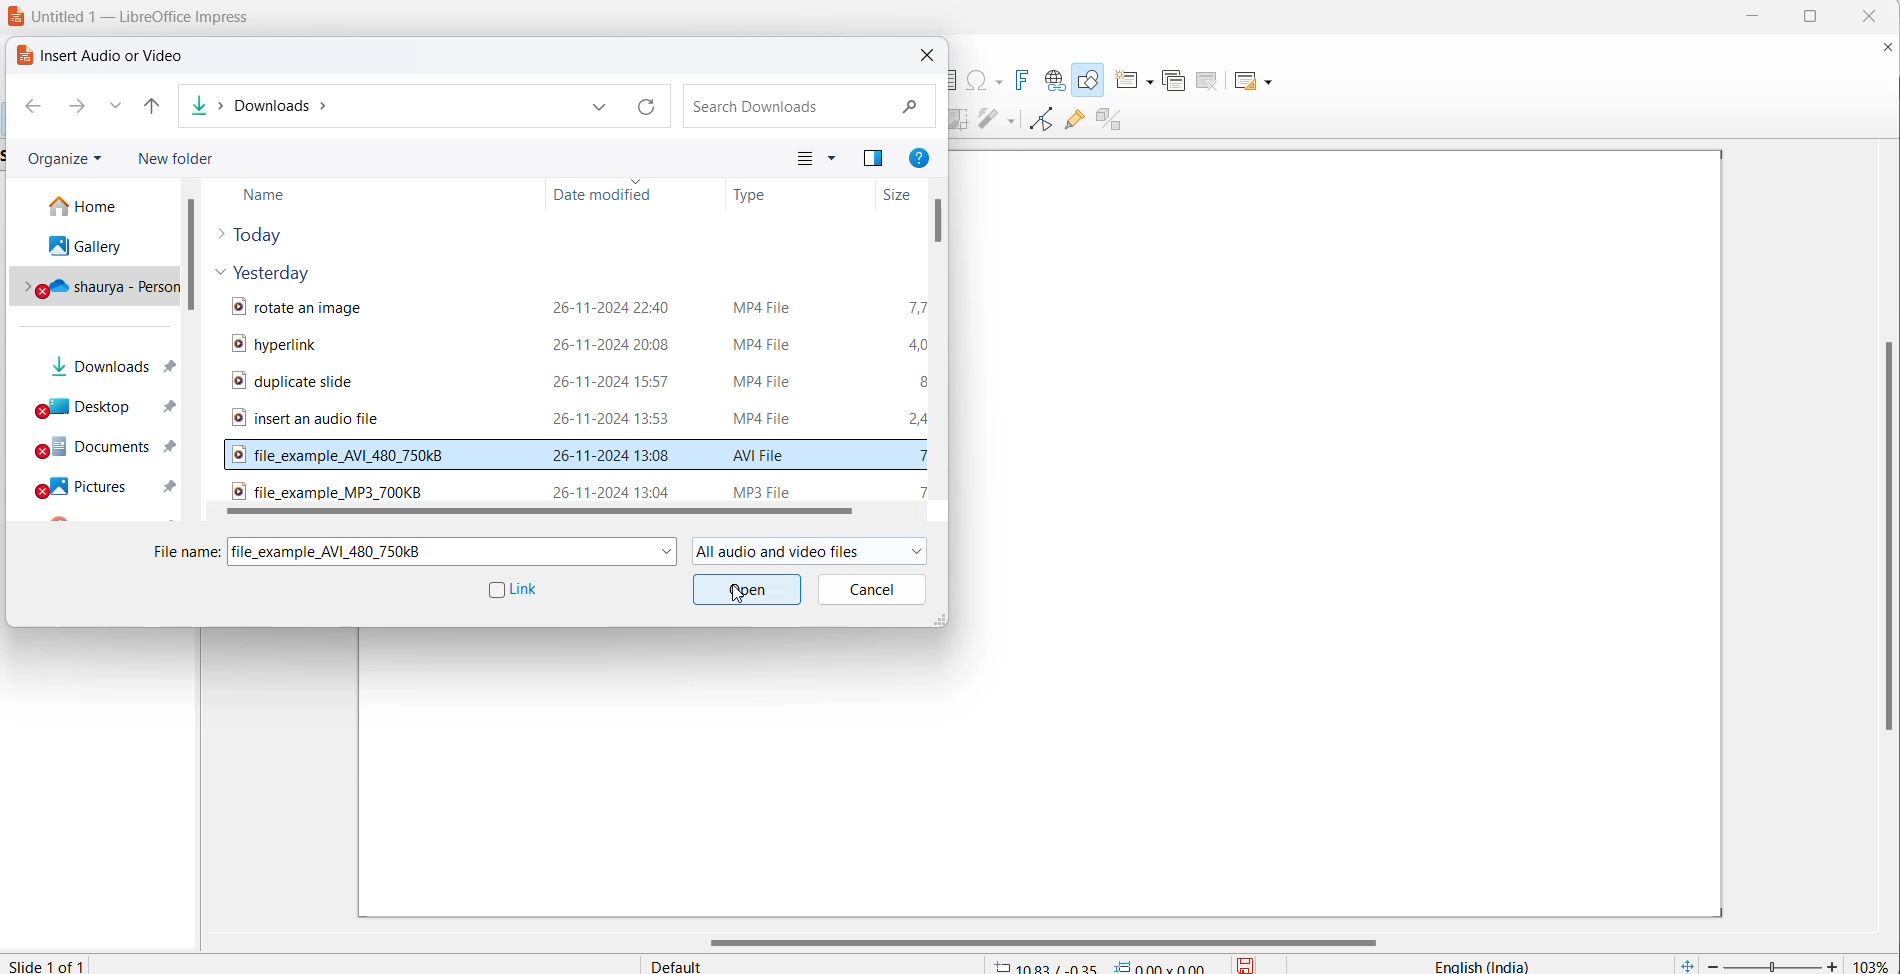 The height and width of the screenshot is (974, 1900). I want to click on logo, so click(14, 17).